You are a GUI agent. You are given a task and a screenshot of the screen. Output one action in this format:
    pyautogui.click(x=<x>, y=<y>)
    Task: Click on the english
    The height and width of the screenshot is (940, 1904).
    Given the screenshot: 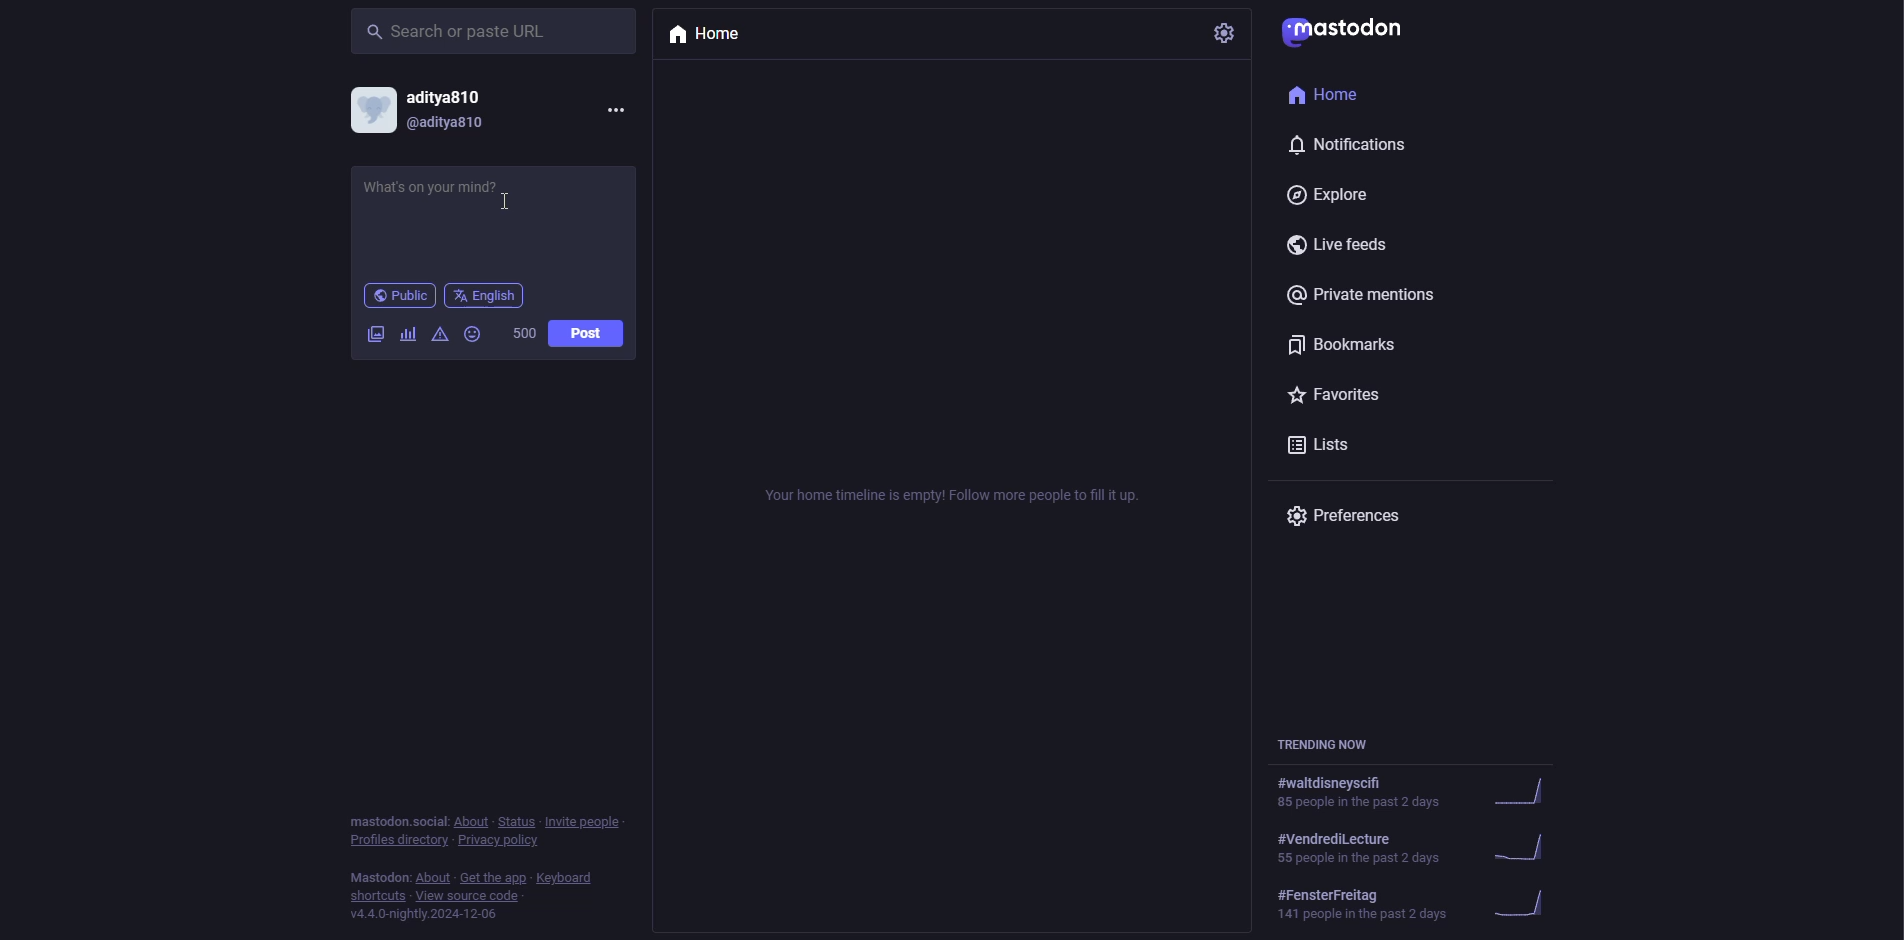 What is the action you would take?
    pyautogui.click(x=485, y=295)
    